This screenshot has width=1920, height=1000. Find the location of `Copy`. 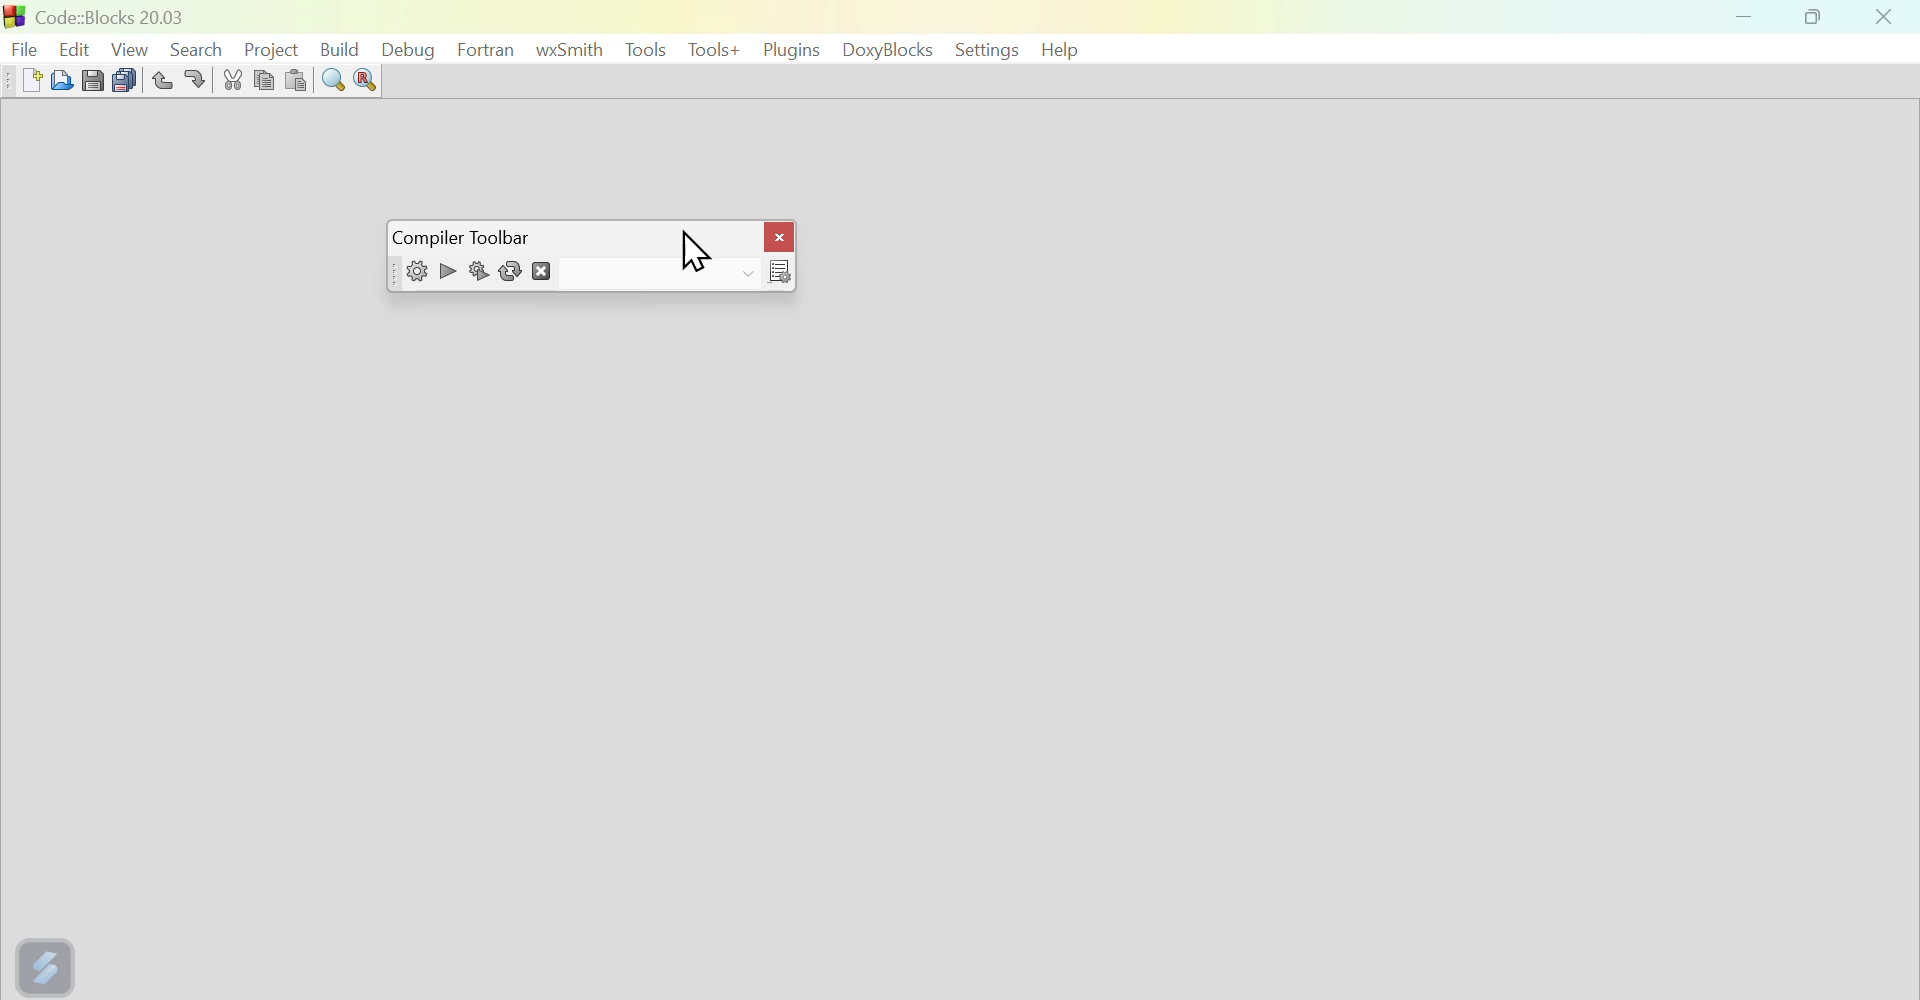

Copy is located at coordinates (265, 78).